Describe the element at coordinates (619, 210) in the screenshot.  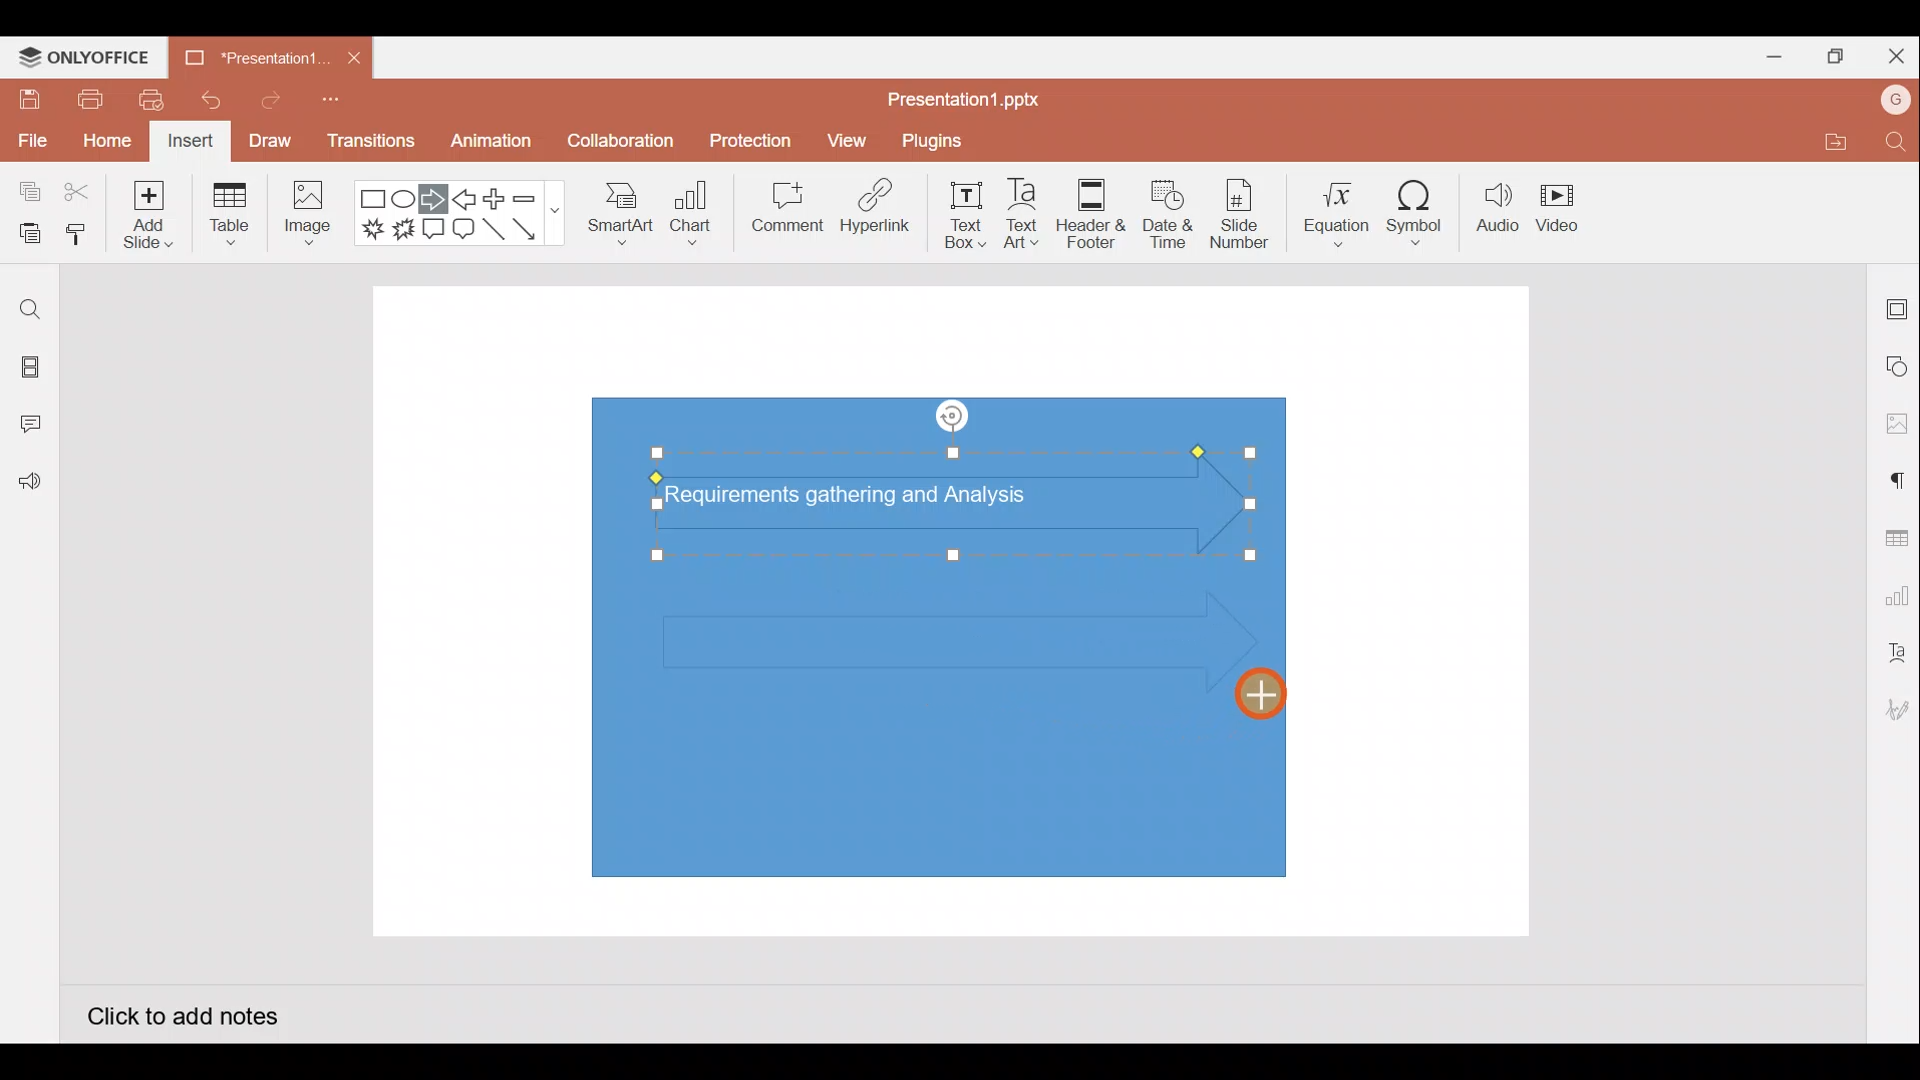
I see `SmartArt` at that location.